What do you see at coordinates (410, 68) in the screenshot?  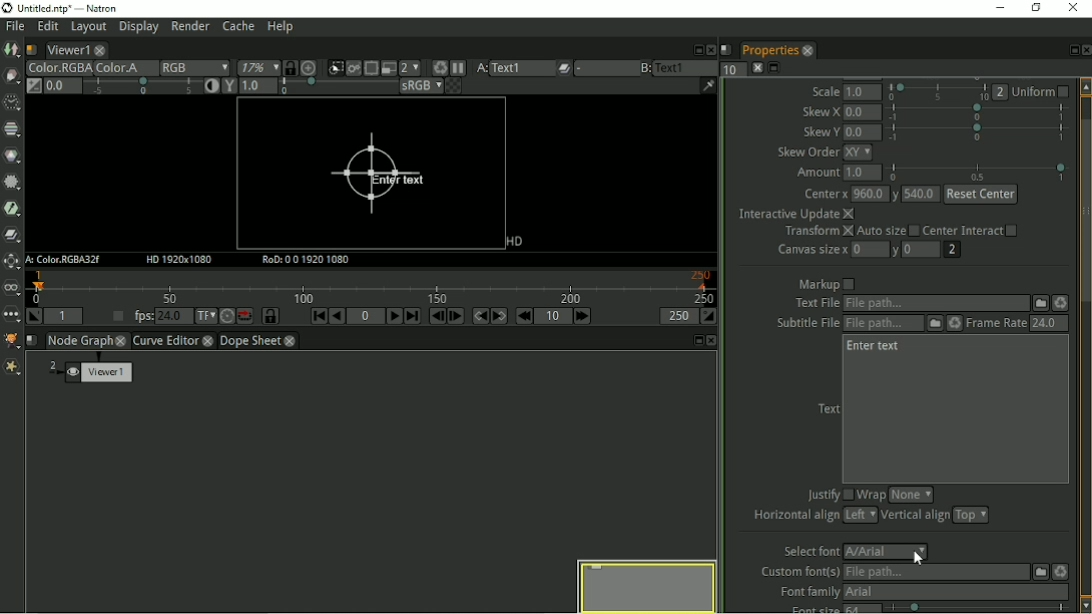 I see `Proxy mode` at bounding box center [410, 68].